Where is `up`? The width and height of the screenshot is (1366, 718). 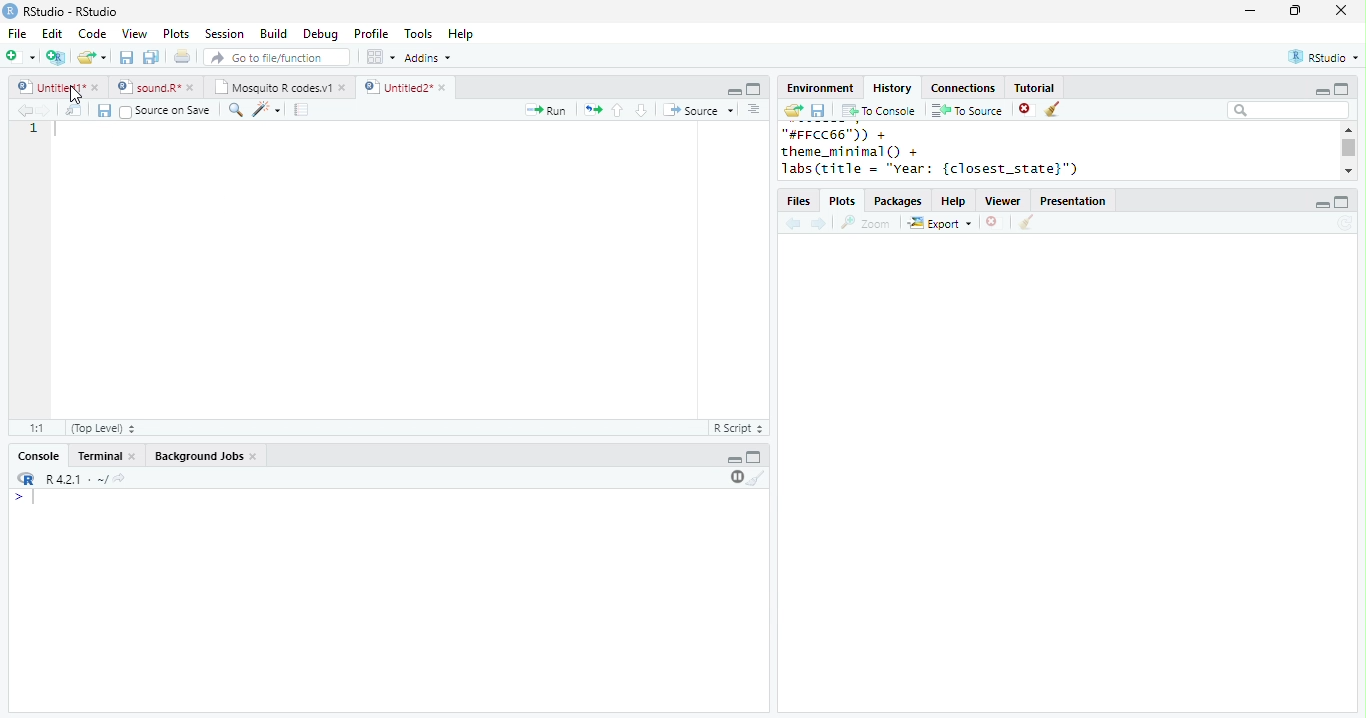 up is located at coordinates (616, 110).